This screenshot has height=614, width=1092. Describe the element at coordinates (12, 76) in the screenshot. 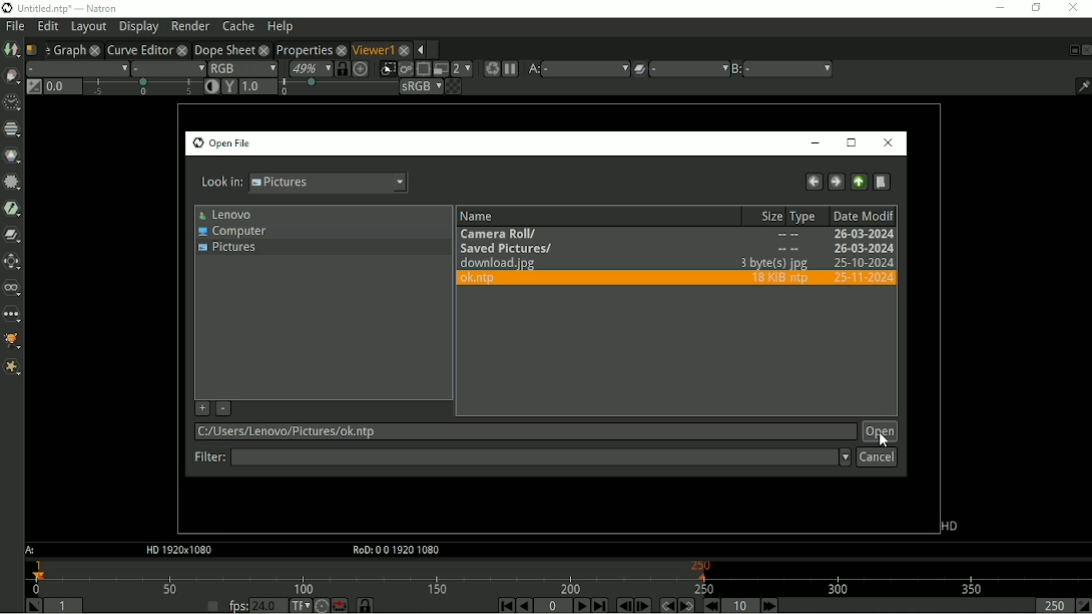

I see `Draw` at that location.